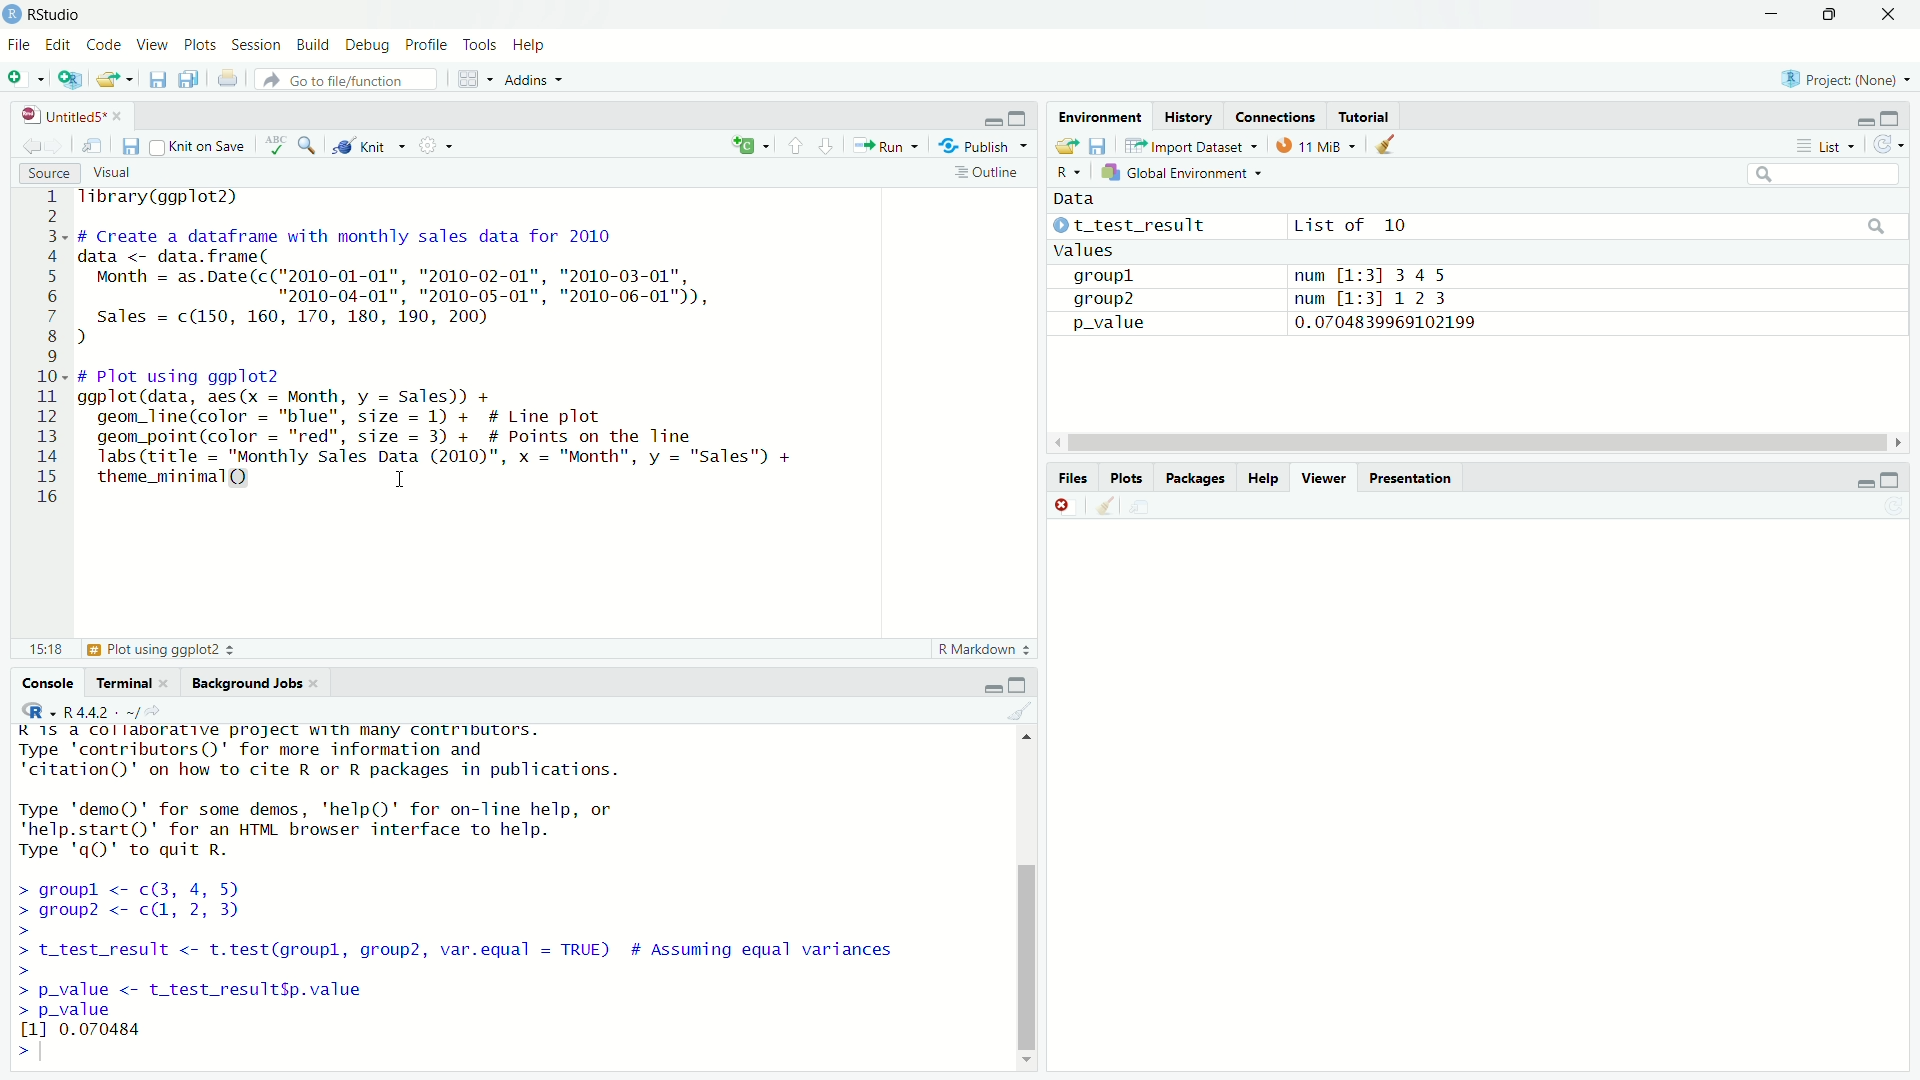 The height and width of the screenshot is (1080, 1920). What do you see at coordinates (1197, 476) in the screenshot?
I see `Packages` at bounding box center [1197, 476].